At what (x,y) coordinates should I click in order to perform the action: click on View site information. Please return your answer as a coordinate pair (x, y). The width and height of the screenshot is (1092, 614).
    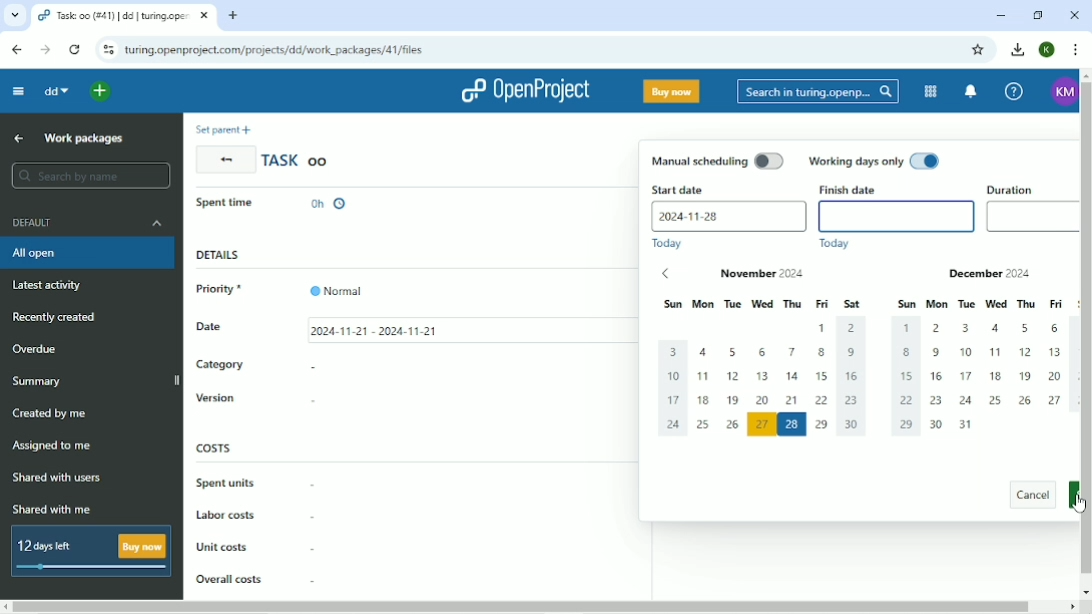
    Looking at the image, I should click on (107, 50).